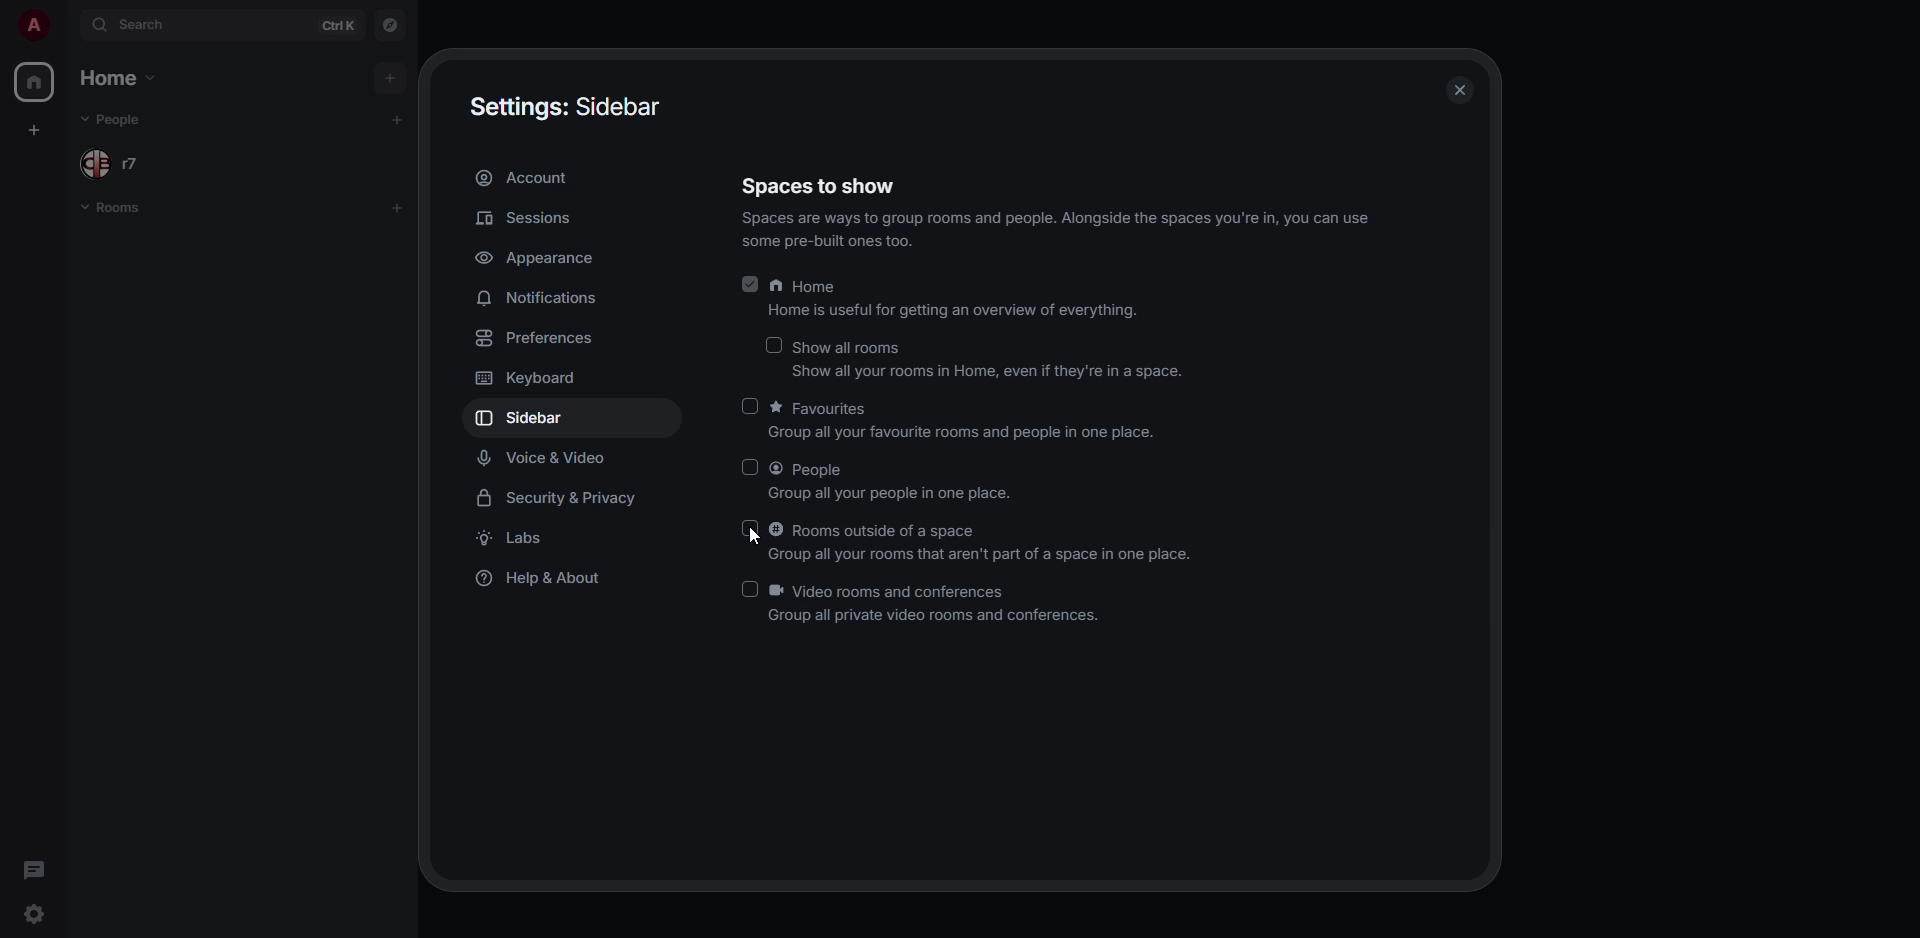 The height and width of the screenshot is (938, 1920). I want to click on keyboard, so click(534, 378).